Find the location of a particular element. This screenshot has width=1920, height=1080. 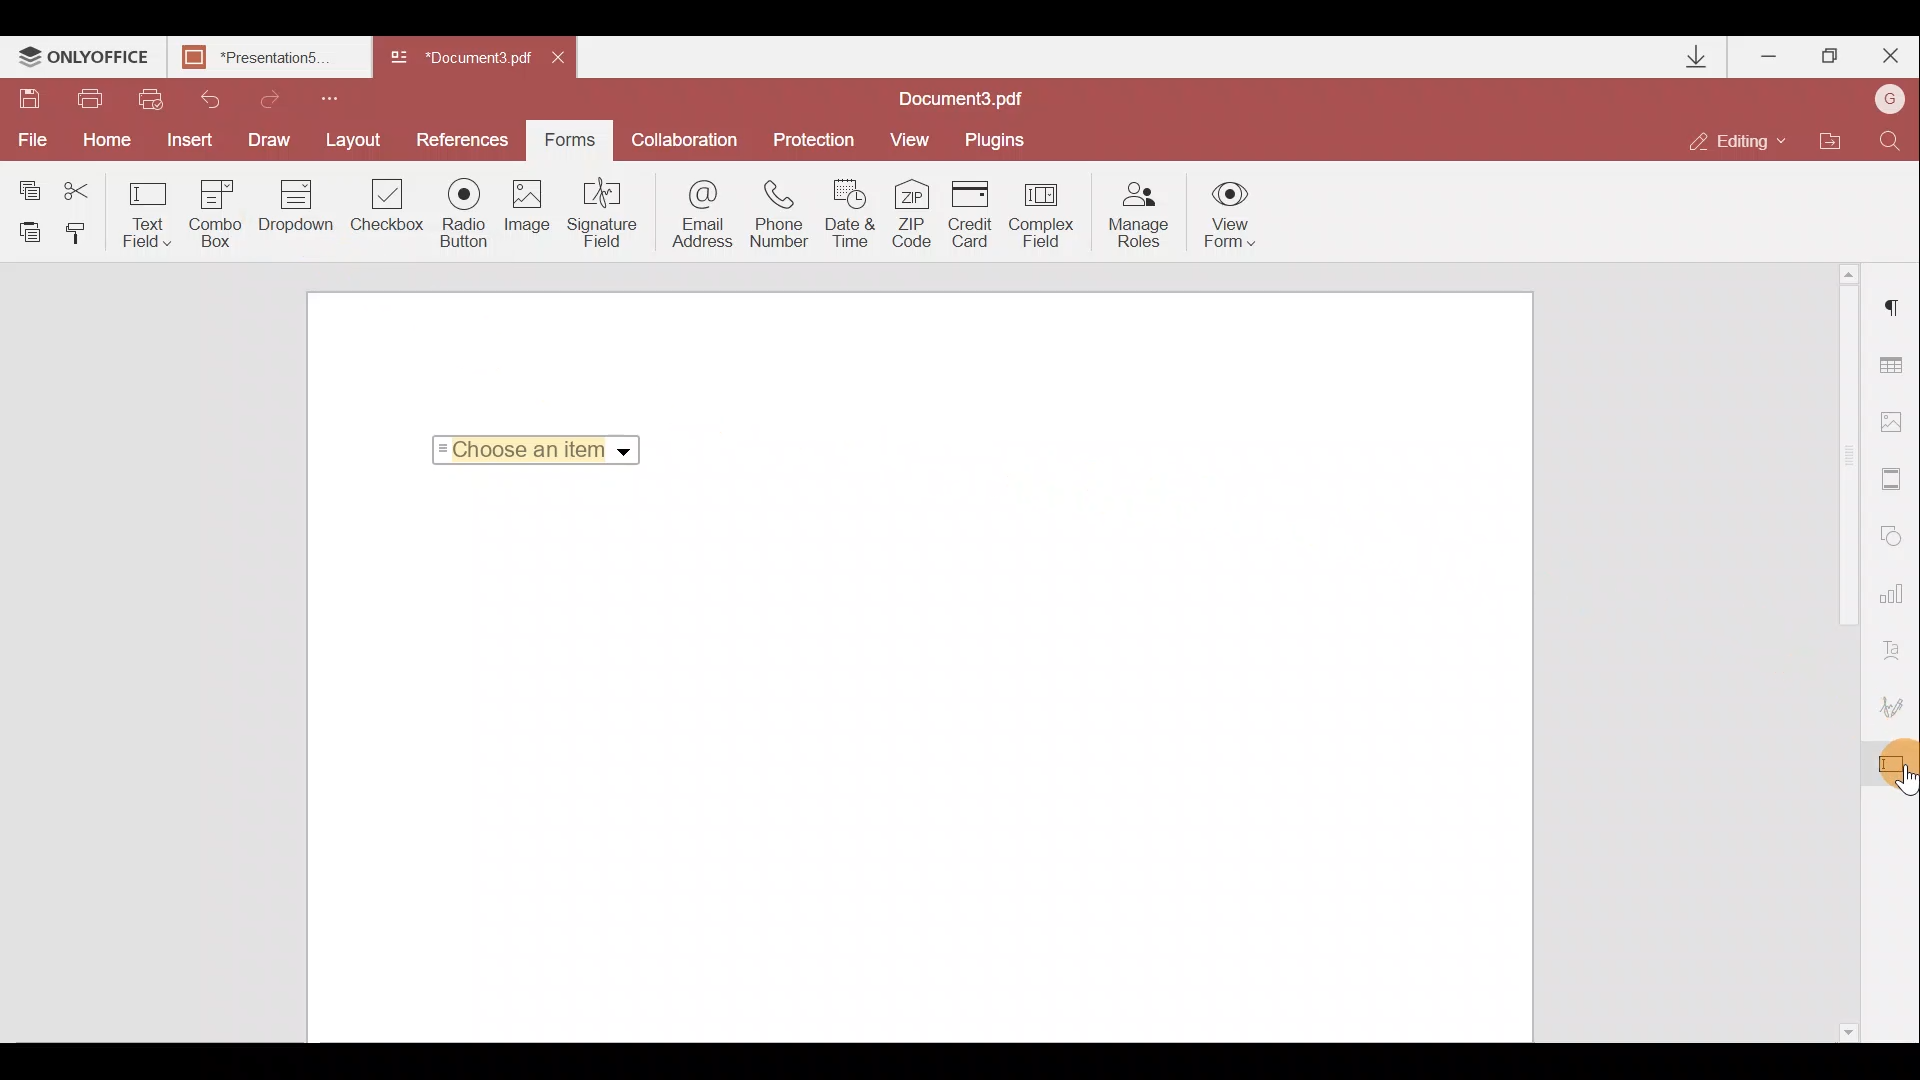

Home is located at coordinates (112, 141).